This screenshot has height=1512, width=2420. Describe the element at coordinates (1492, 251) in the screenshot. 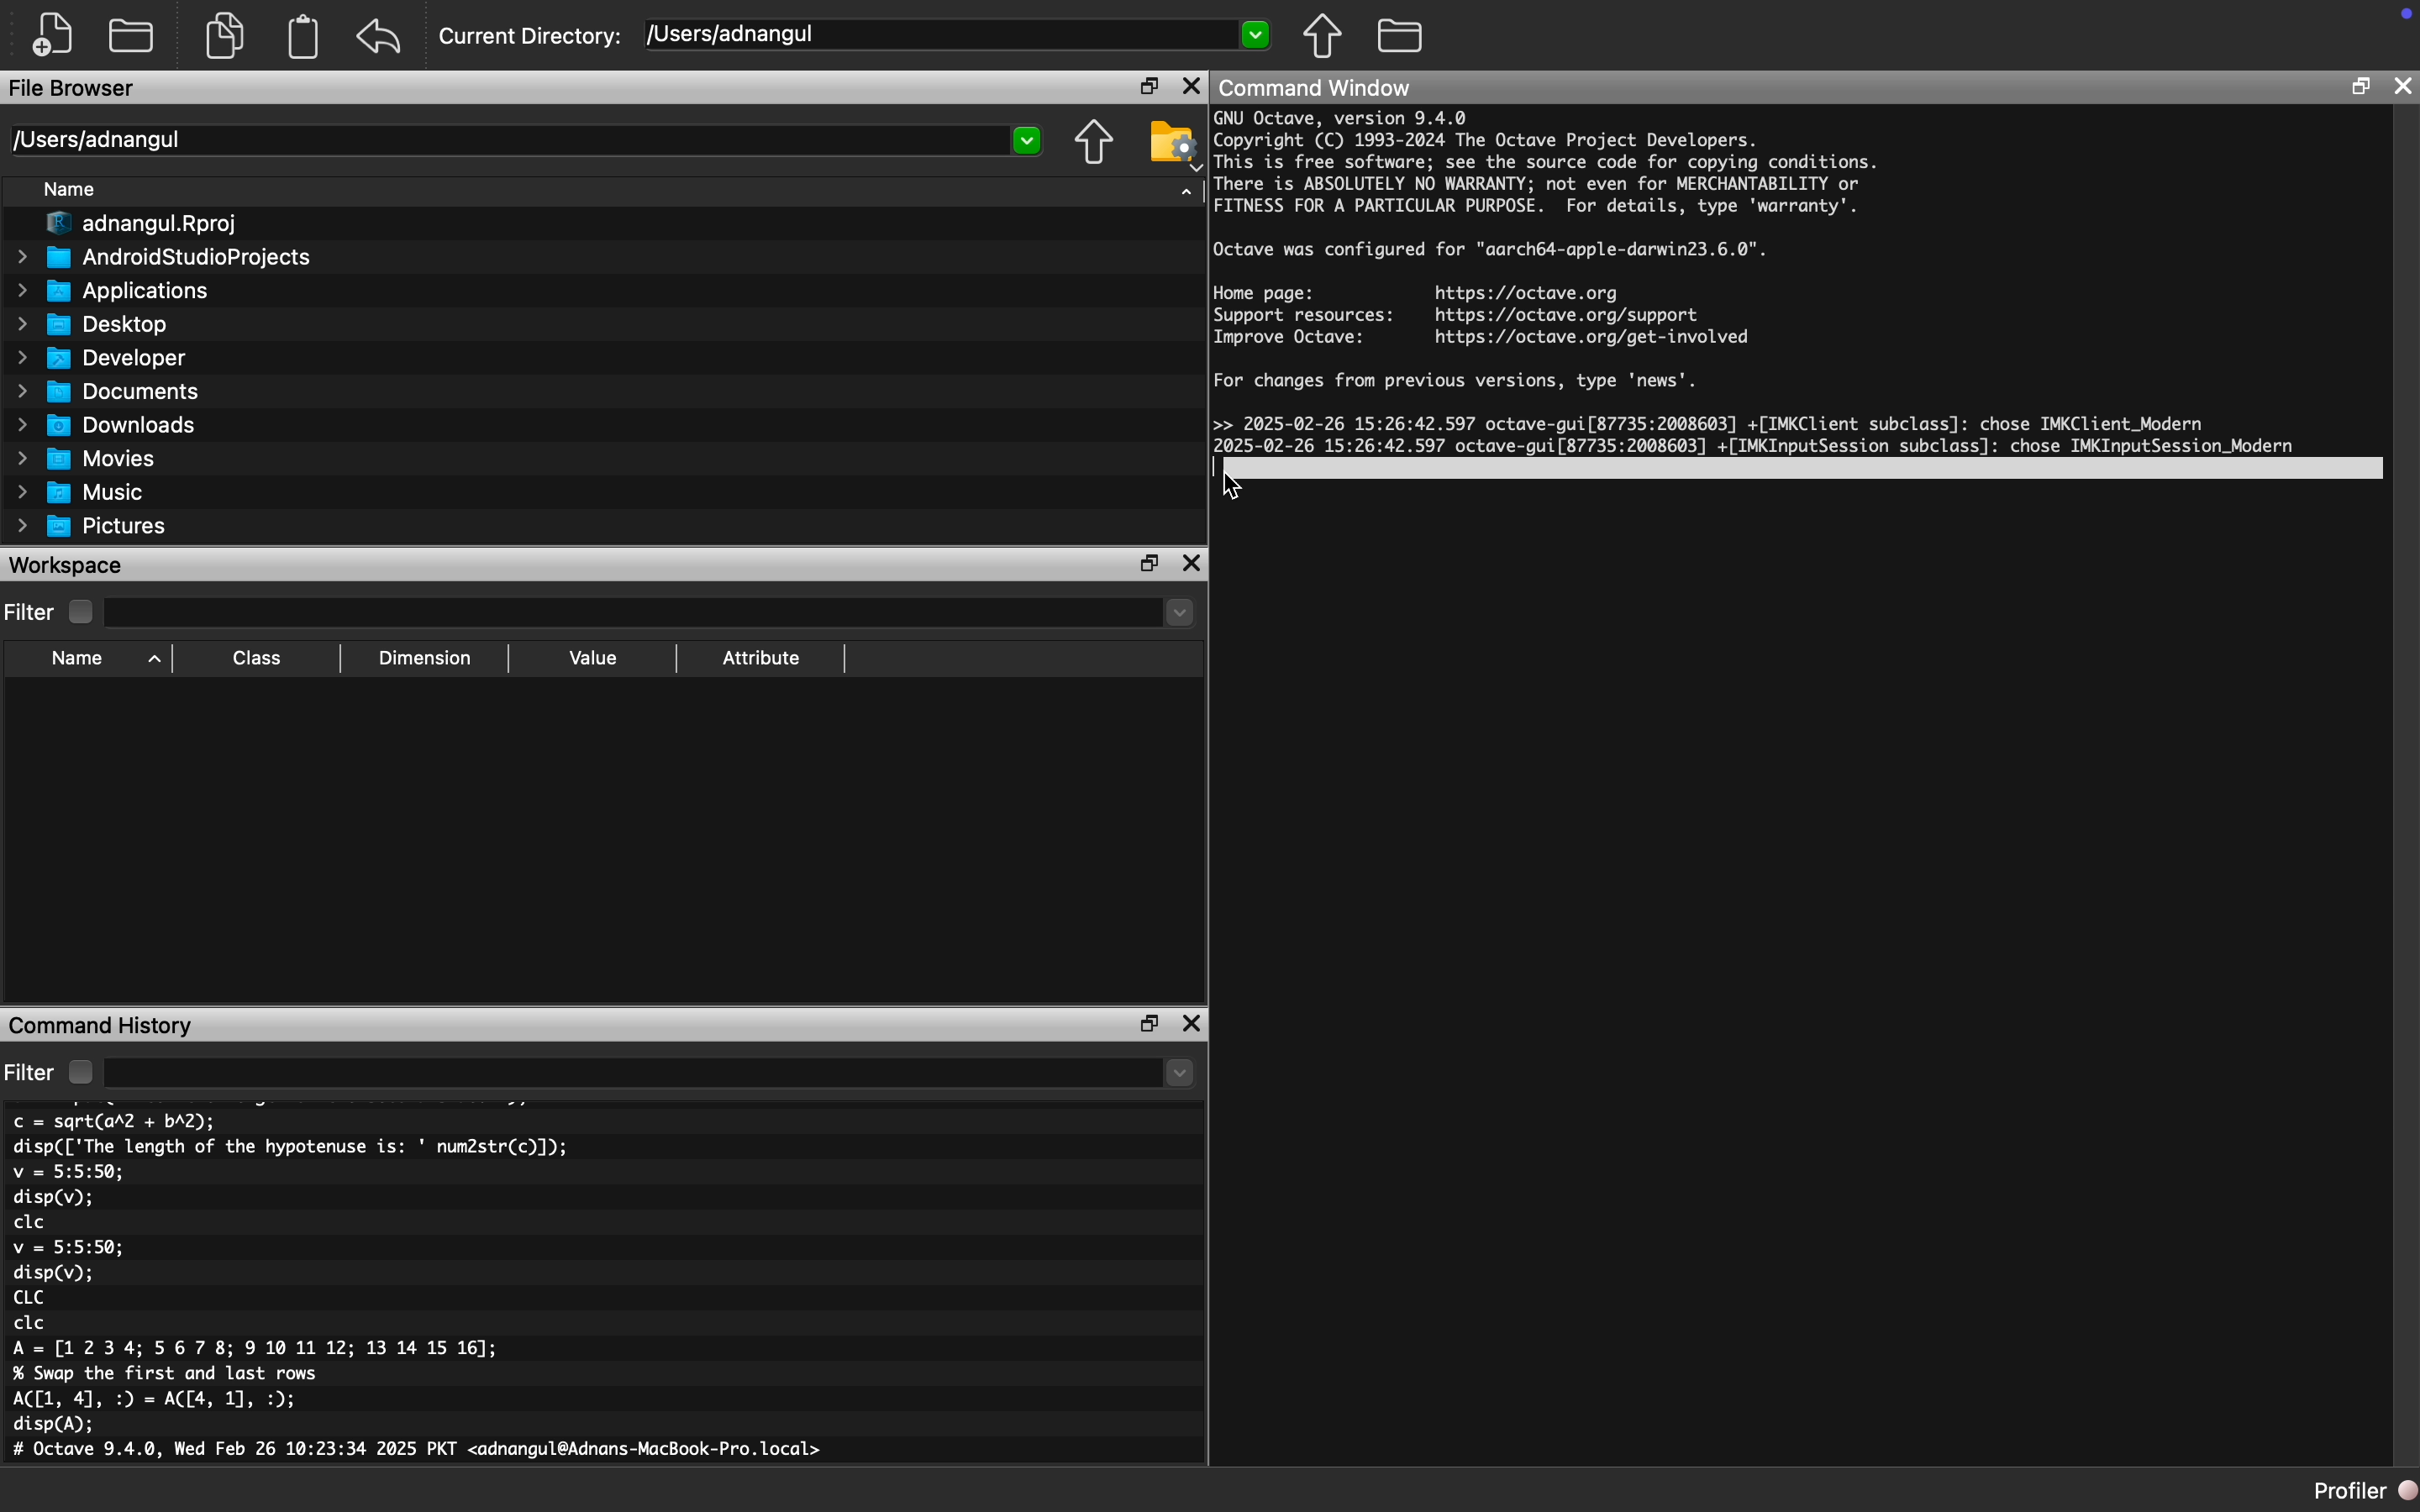

I see `Octave was configured for "aarch64-apple-darwin23.6.0".` at that location.